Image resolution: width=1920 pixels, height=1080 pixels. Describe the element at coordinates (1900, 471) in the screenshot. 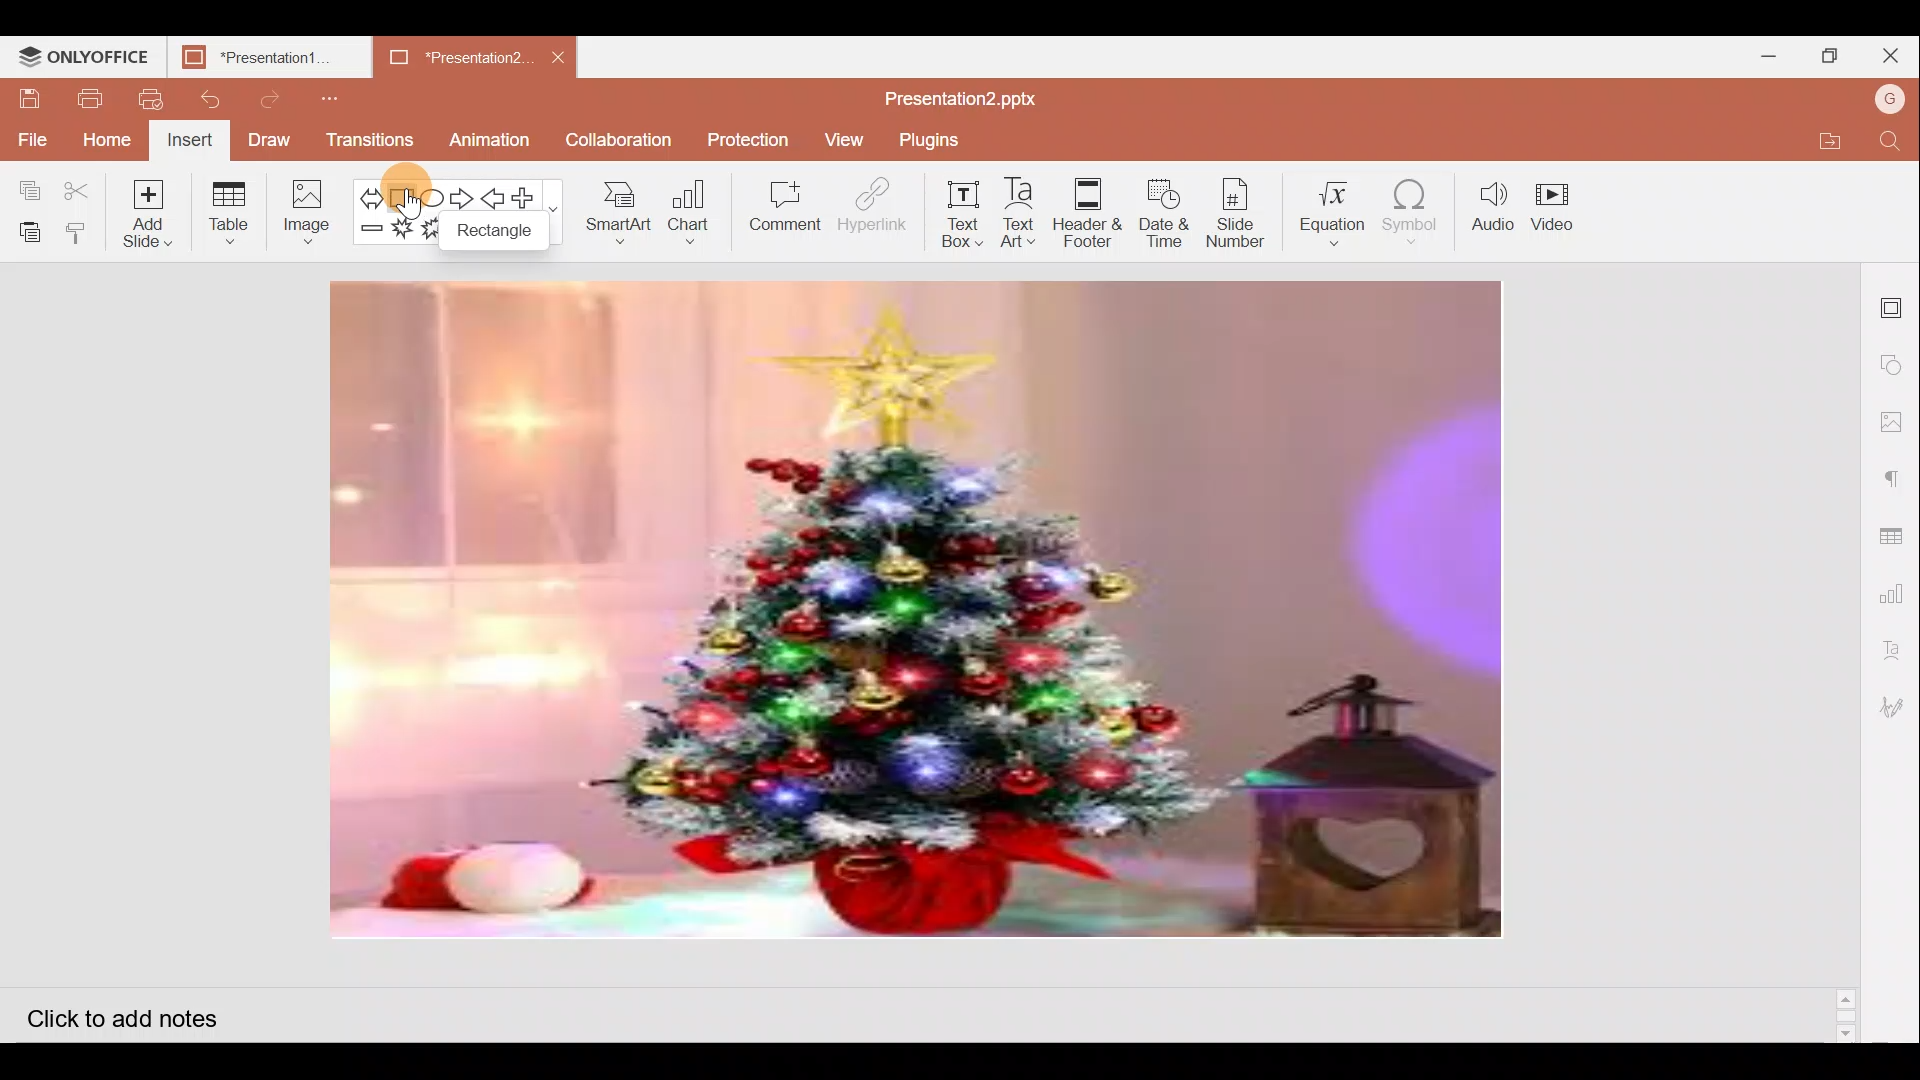

I see `Paragraph settings` at that location.